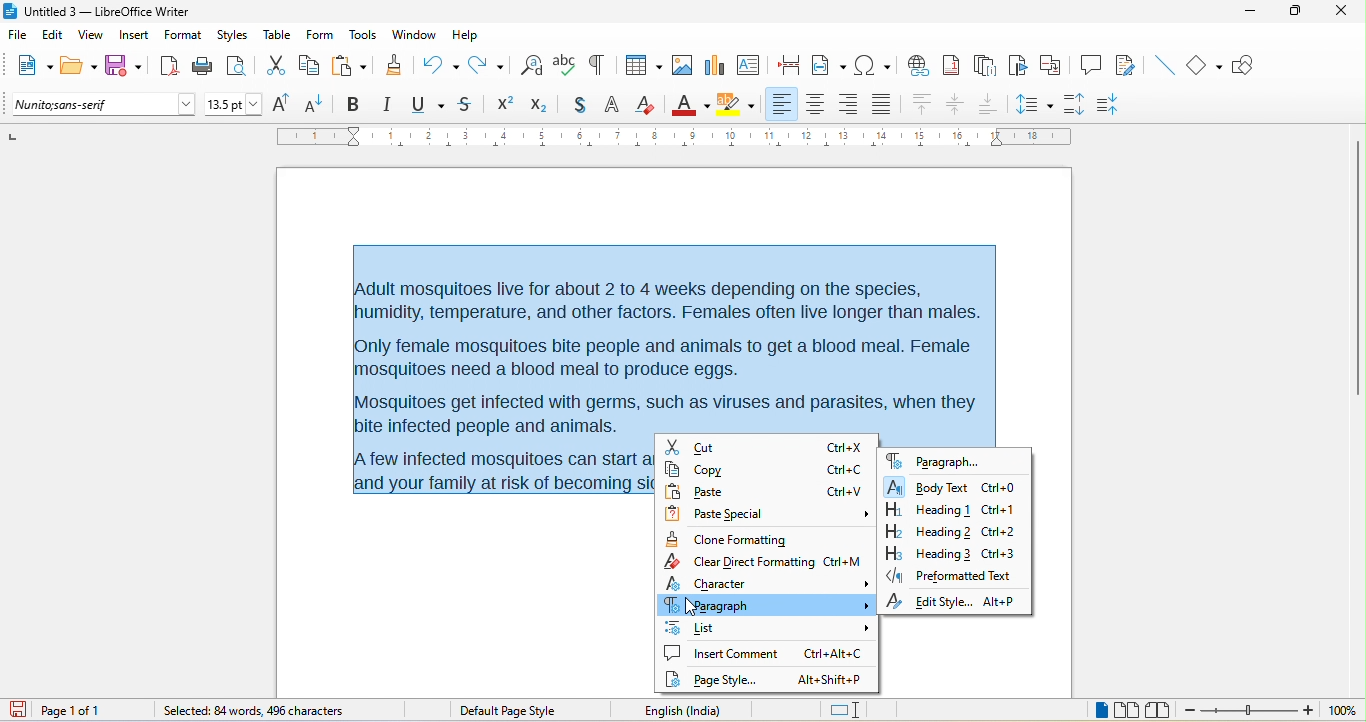  What do you see at coordinates (386, 105) in the screenshot?
I see `italic` at bounding box center [386, 105].